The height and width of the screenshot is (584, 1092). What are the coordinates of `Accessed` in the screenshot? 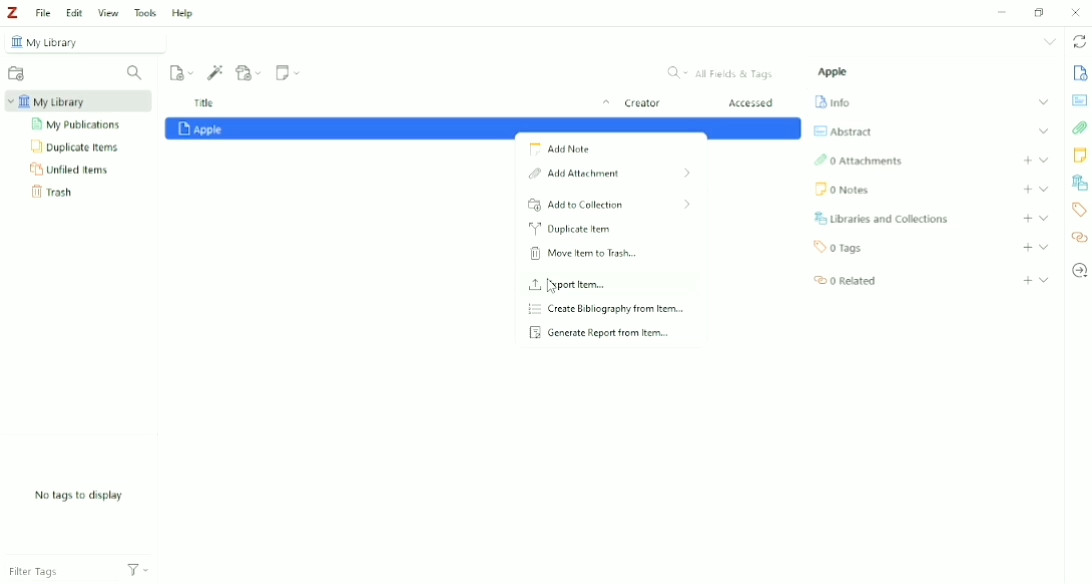 It's located at (753, 104).